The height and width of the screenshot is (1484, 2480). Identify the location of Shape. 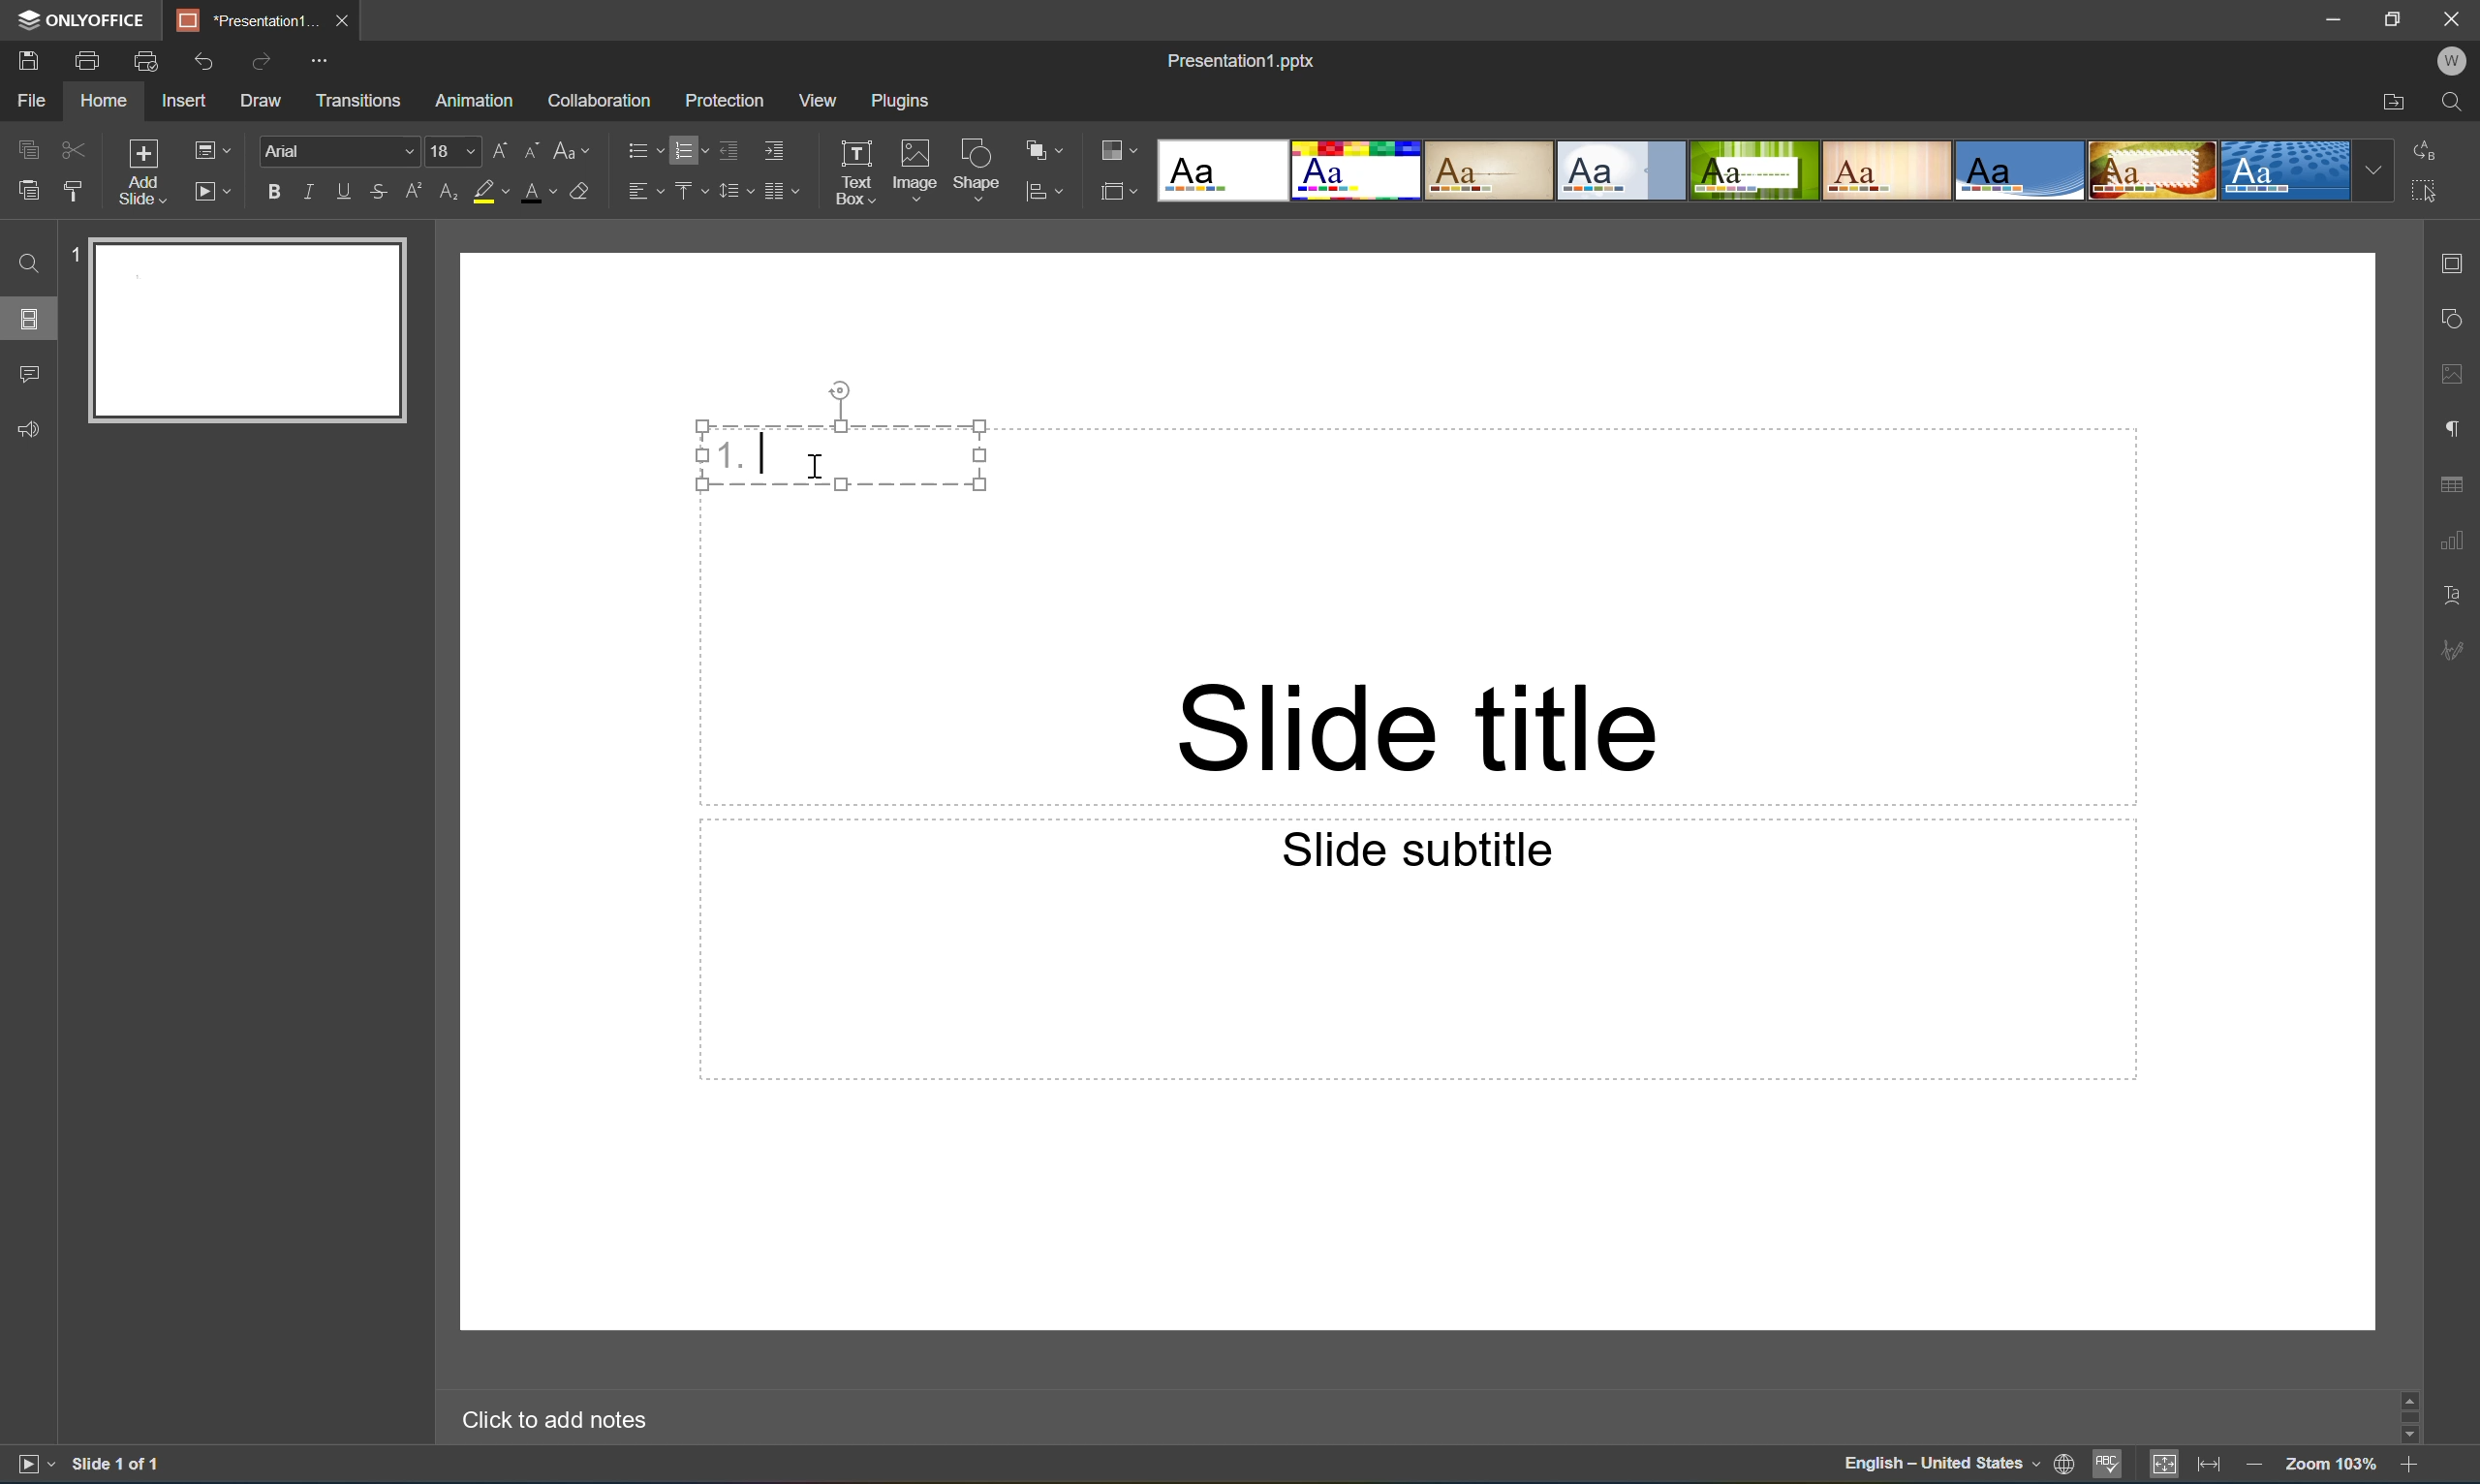
(980, 171).